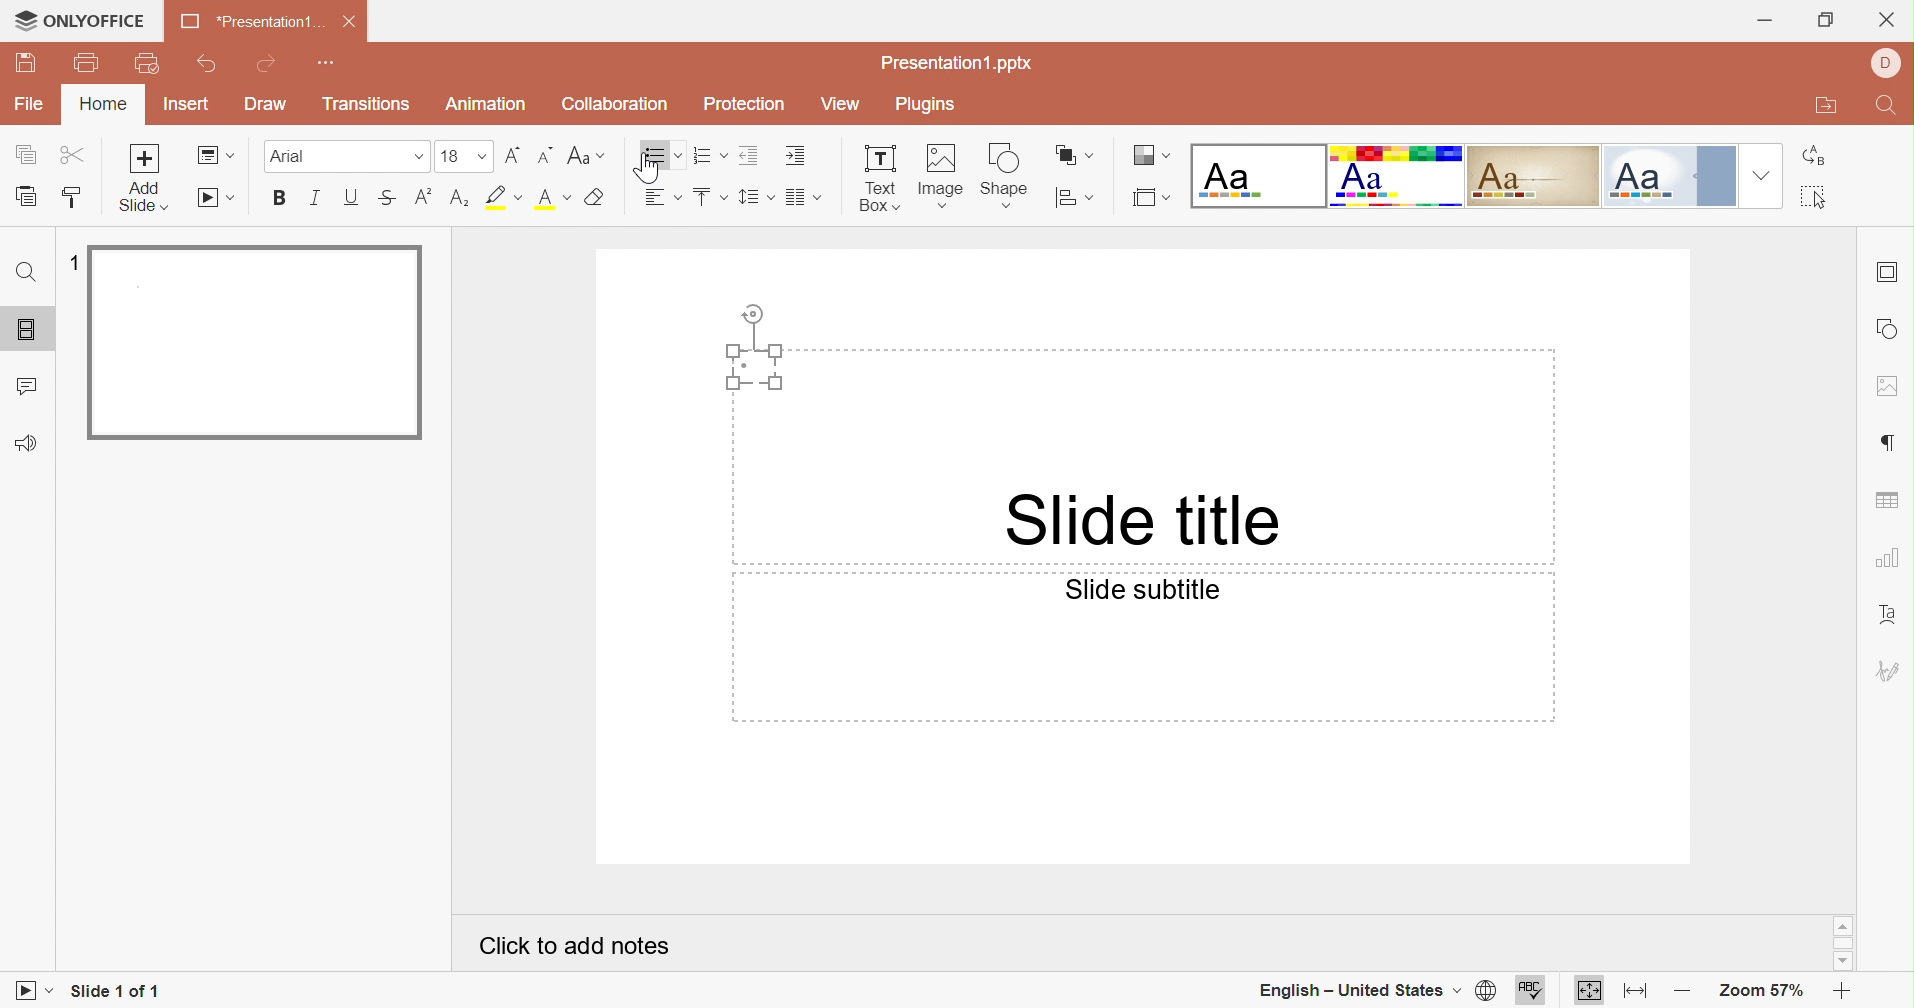 Image resolution: width=1914 pixels, height=1008 pixels. What do you see at coordinates (26, 442) in the screenshot?
I see `Feedback and Support` at bounding box center [26, 442].